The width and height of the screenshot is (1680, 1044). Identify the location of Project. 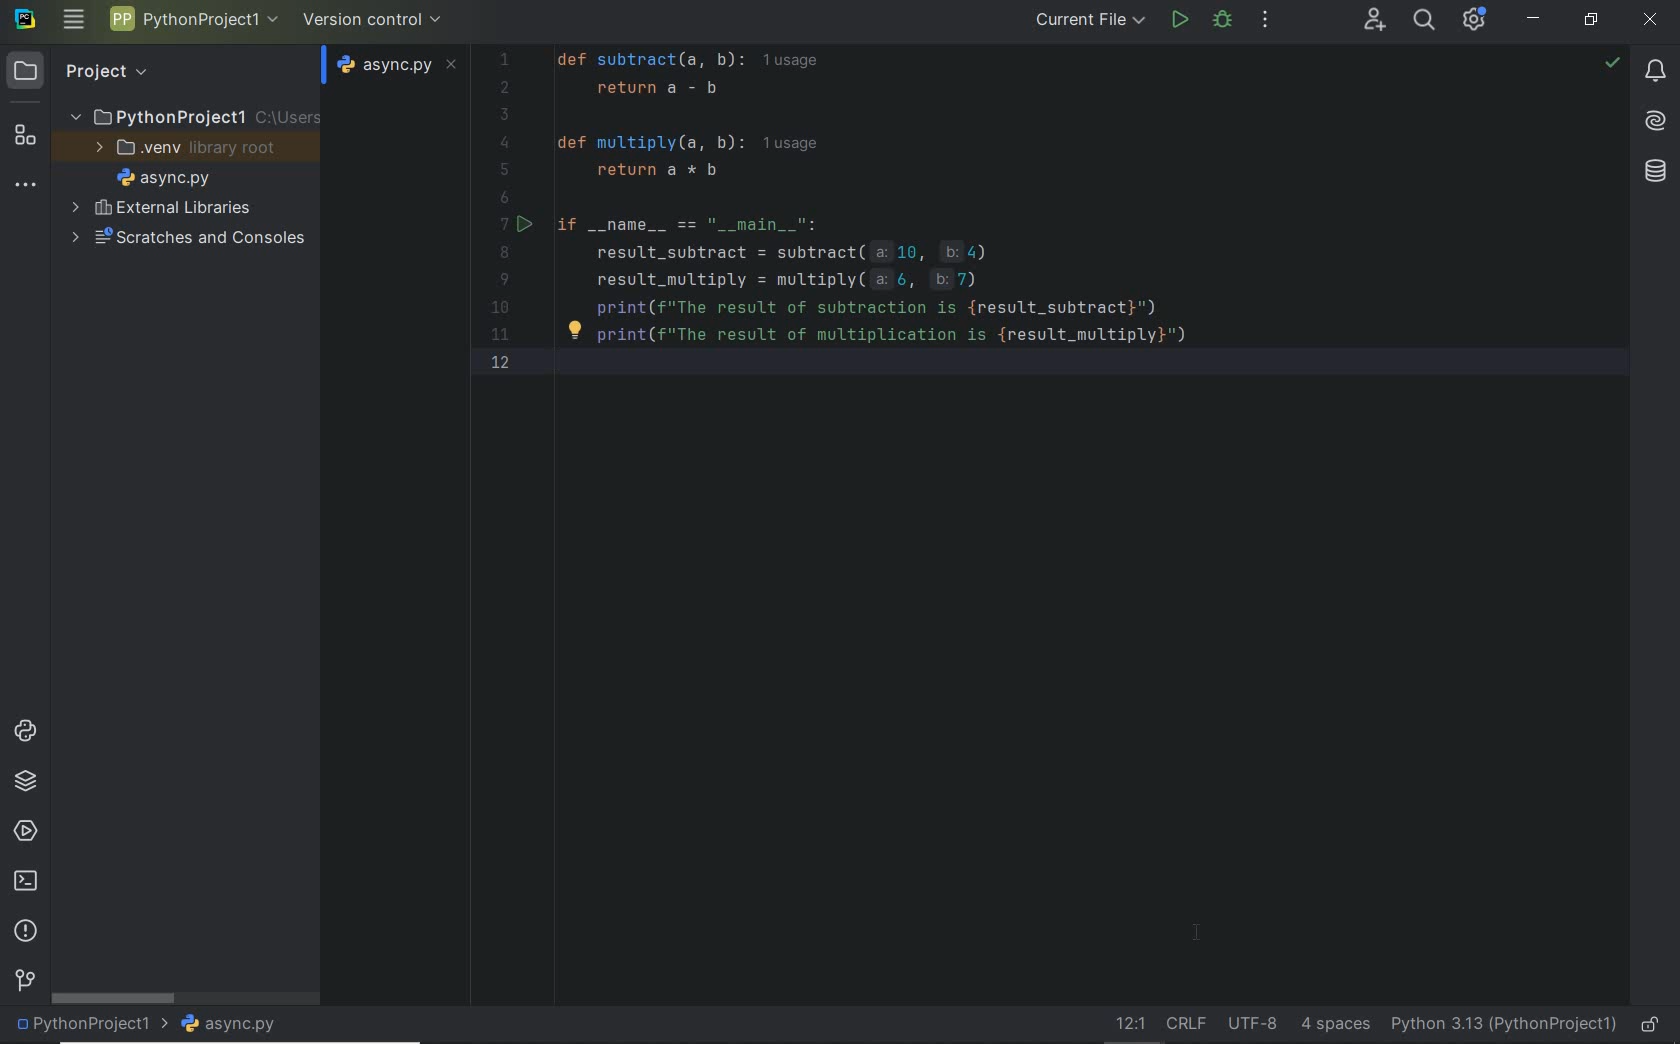
(106, 71).